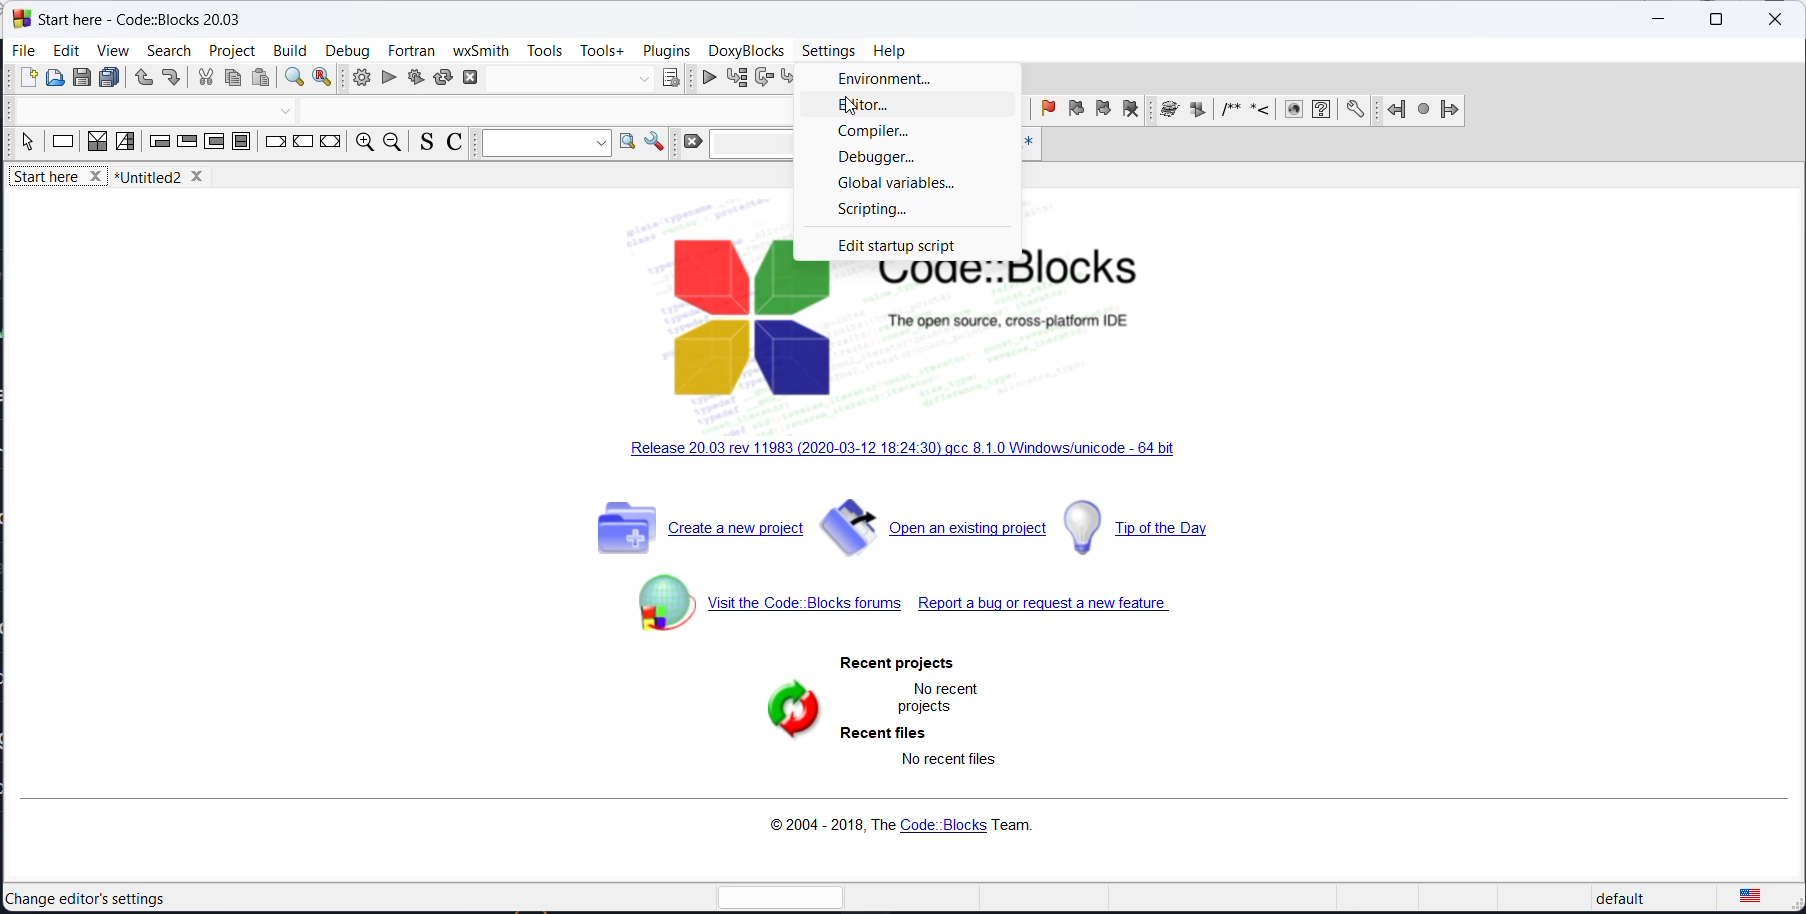 The height and width of the screenshot is (914, 1806). I want to click on faq, so click(1321, 111).